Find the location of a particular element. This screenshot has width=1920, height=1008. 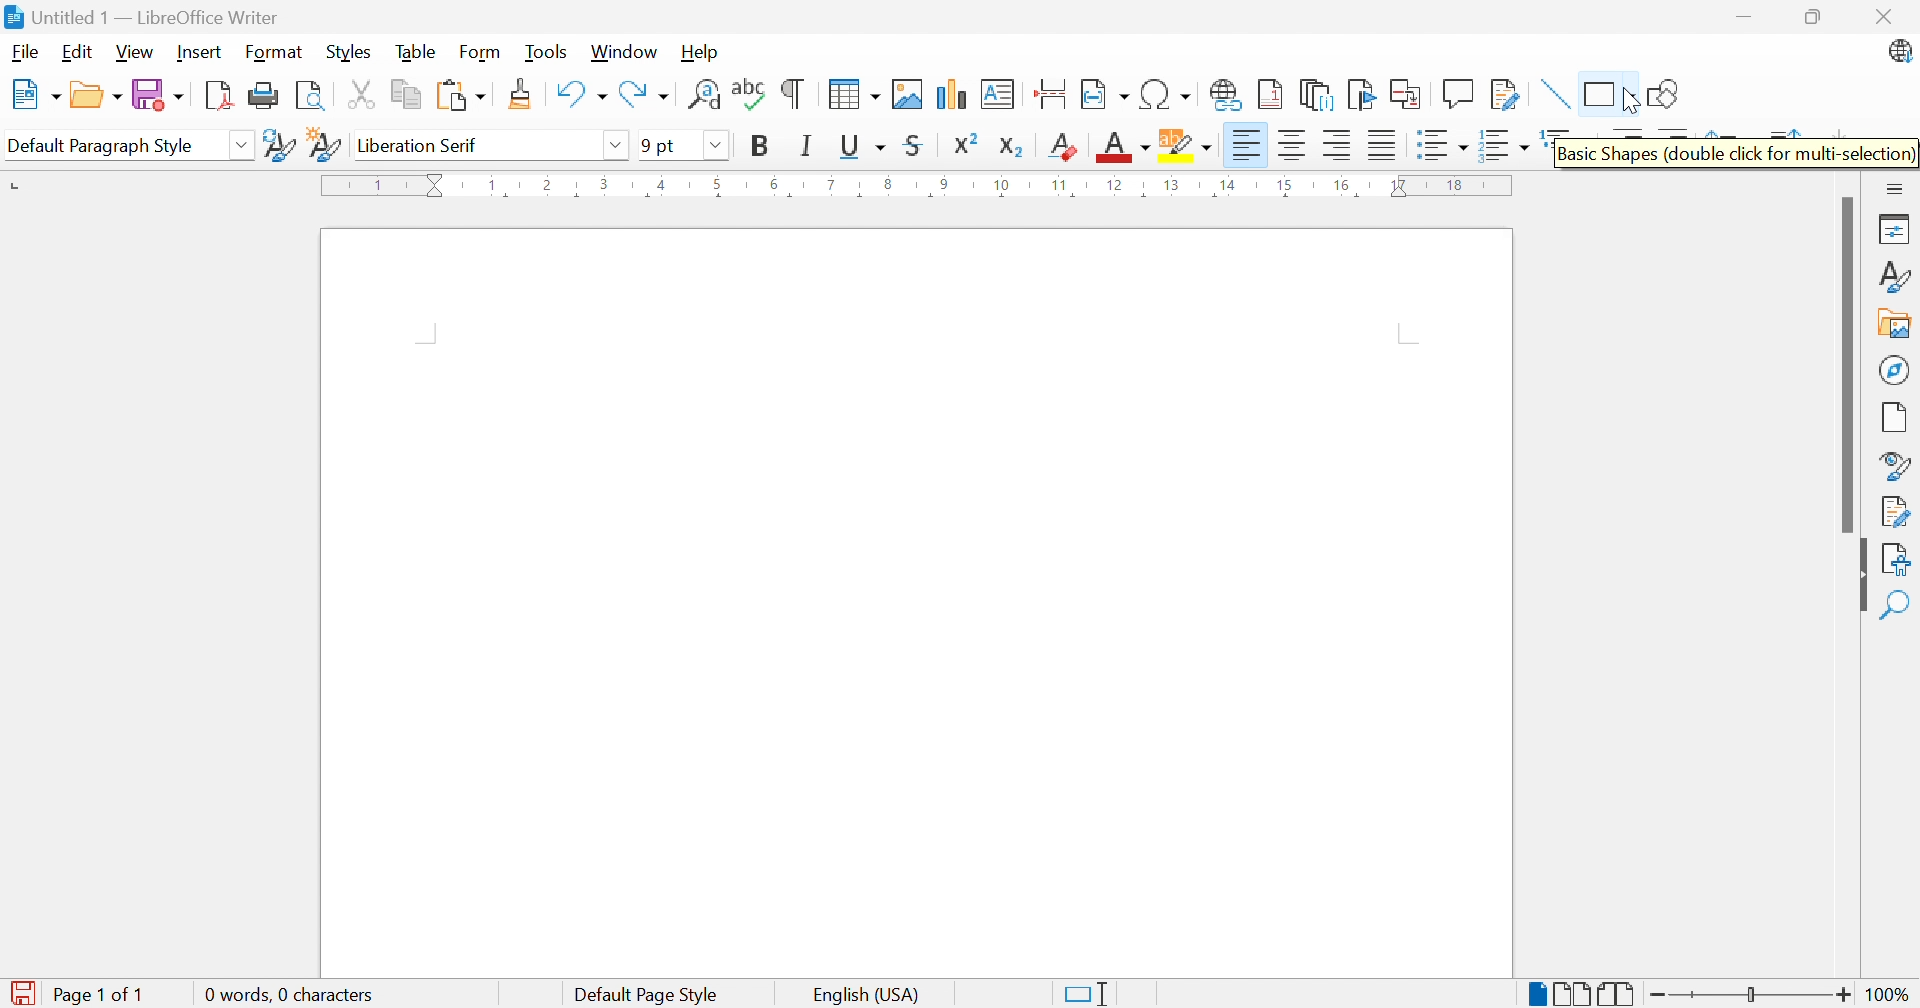

Find and replace is located at coordinates (702, 94).